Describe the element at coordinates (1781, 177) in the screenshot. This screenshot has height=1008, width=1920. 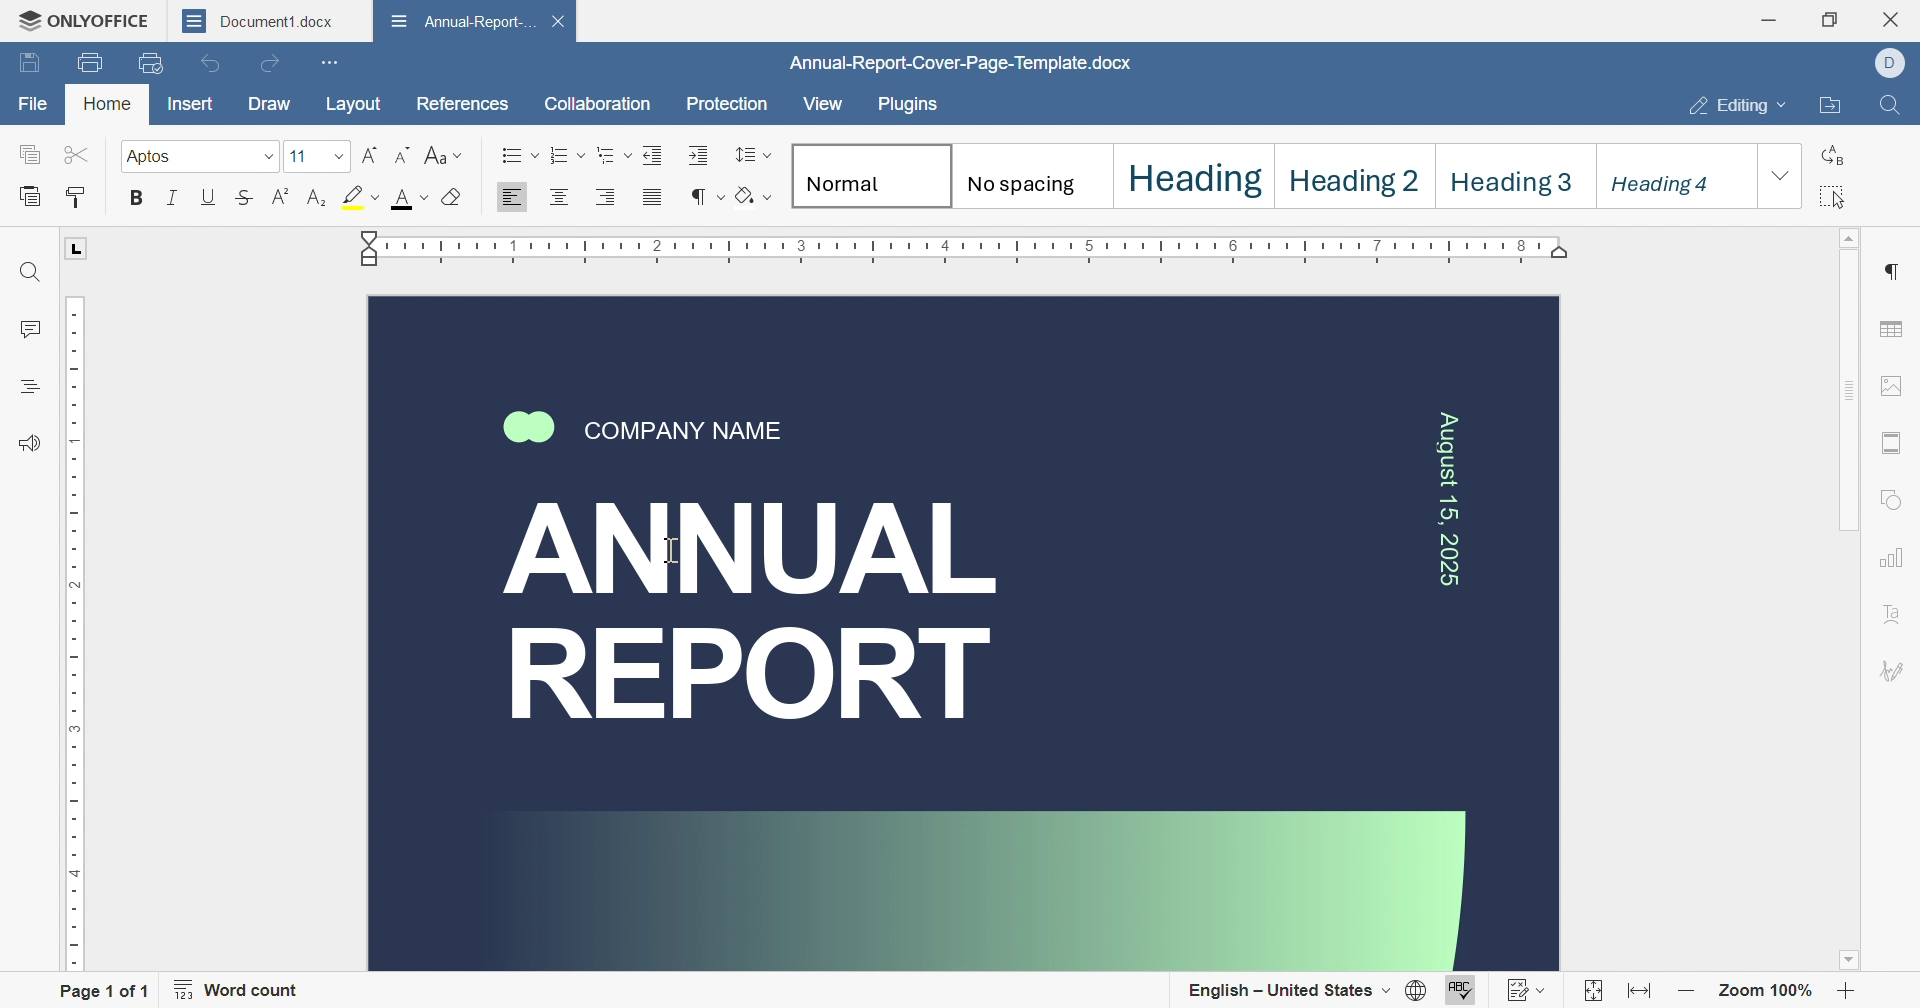
I see `drop down` at that location.